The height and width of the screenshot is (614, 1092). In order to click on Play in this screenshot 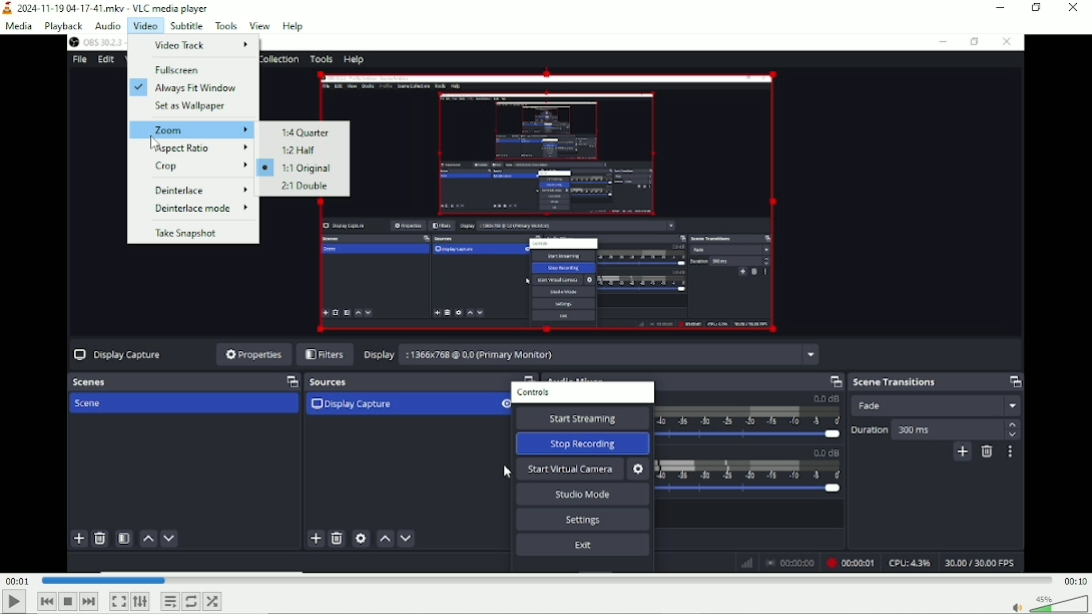, I will do `click(12, 603)`.